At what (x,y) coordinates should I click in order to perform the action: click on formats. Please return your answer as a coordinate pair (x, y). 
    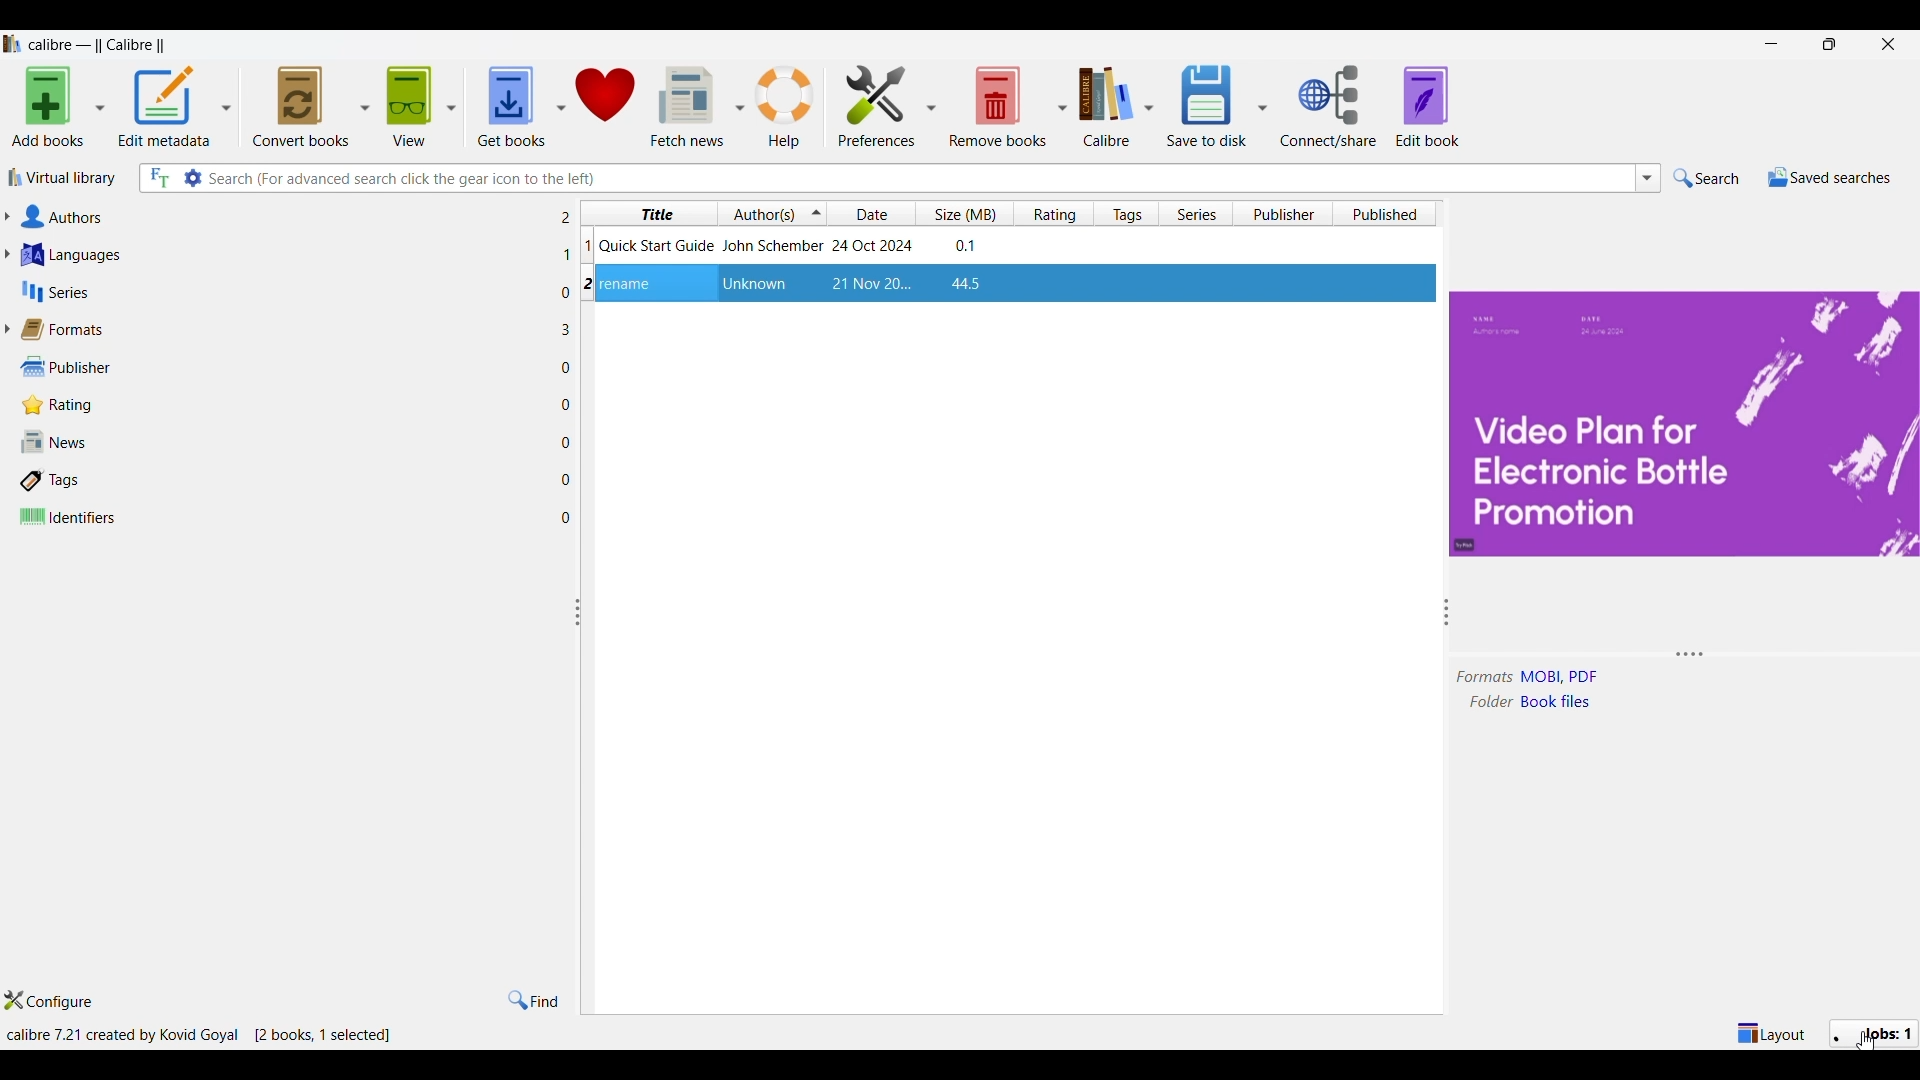
    Looking at the image, I should click on (1485, 678).